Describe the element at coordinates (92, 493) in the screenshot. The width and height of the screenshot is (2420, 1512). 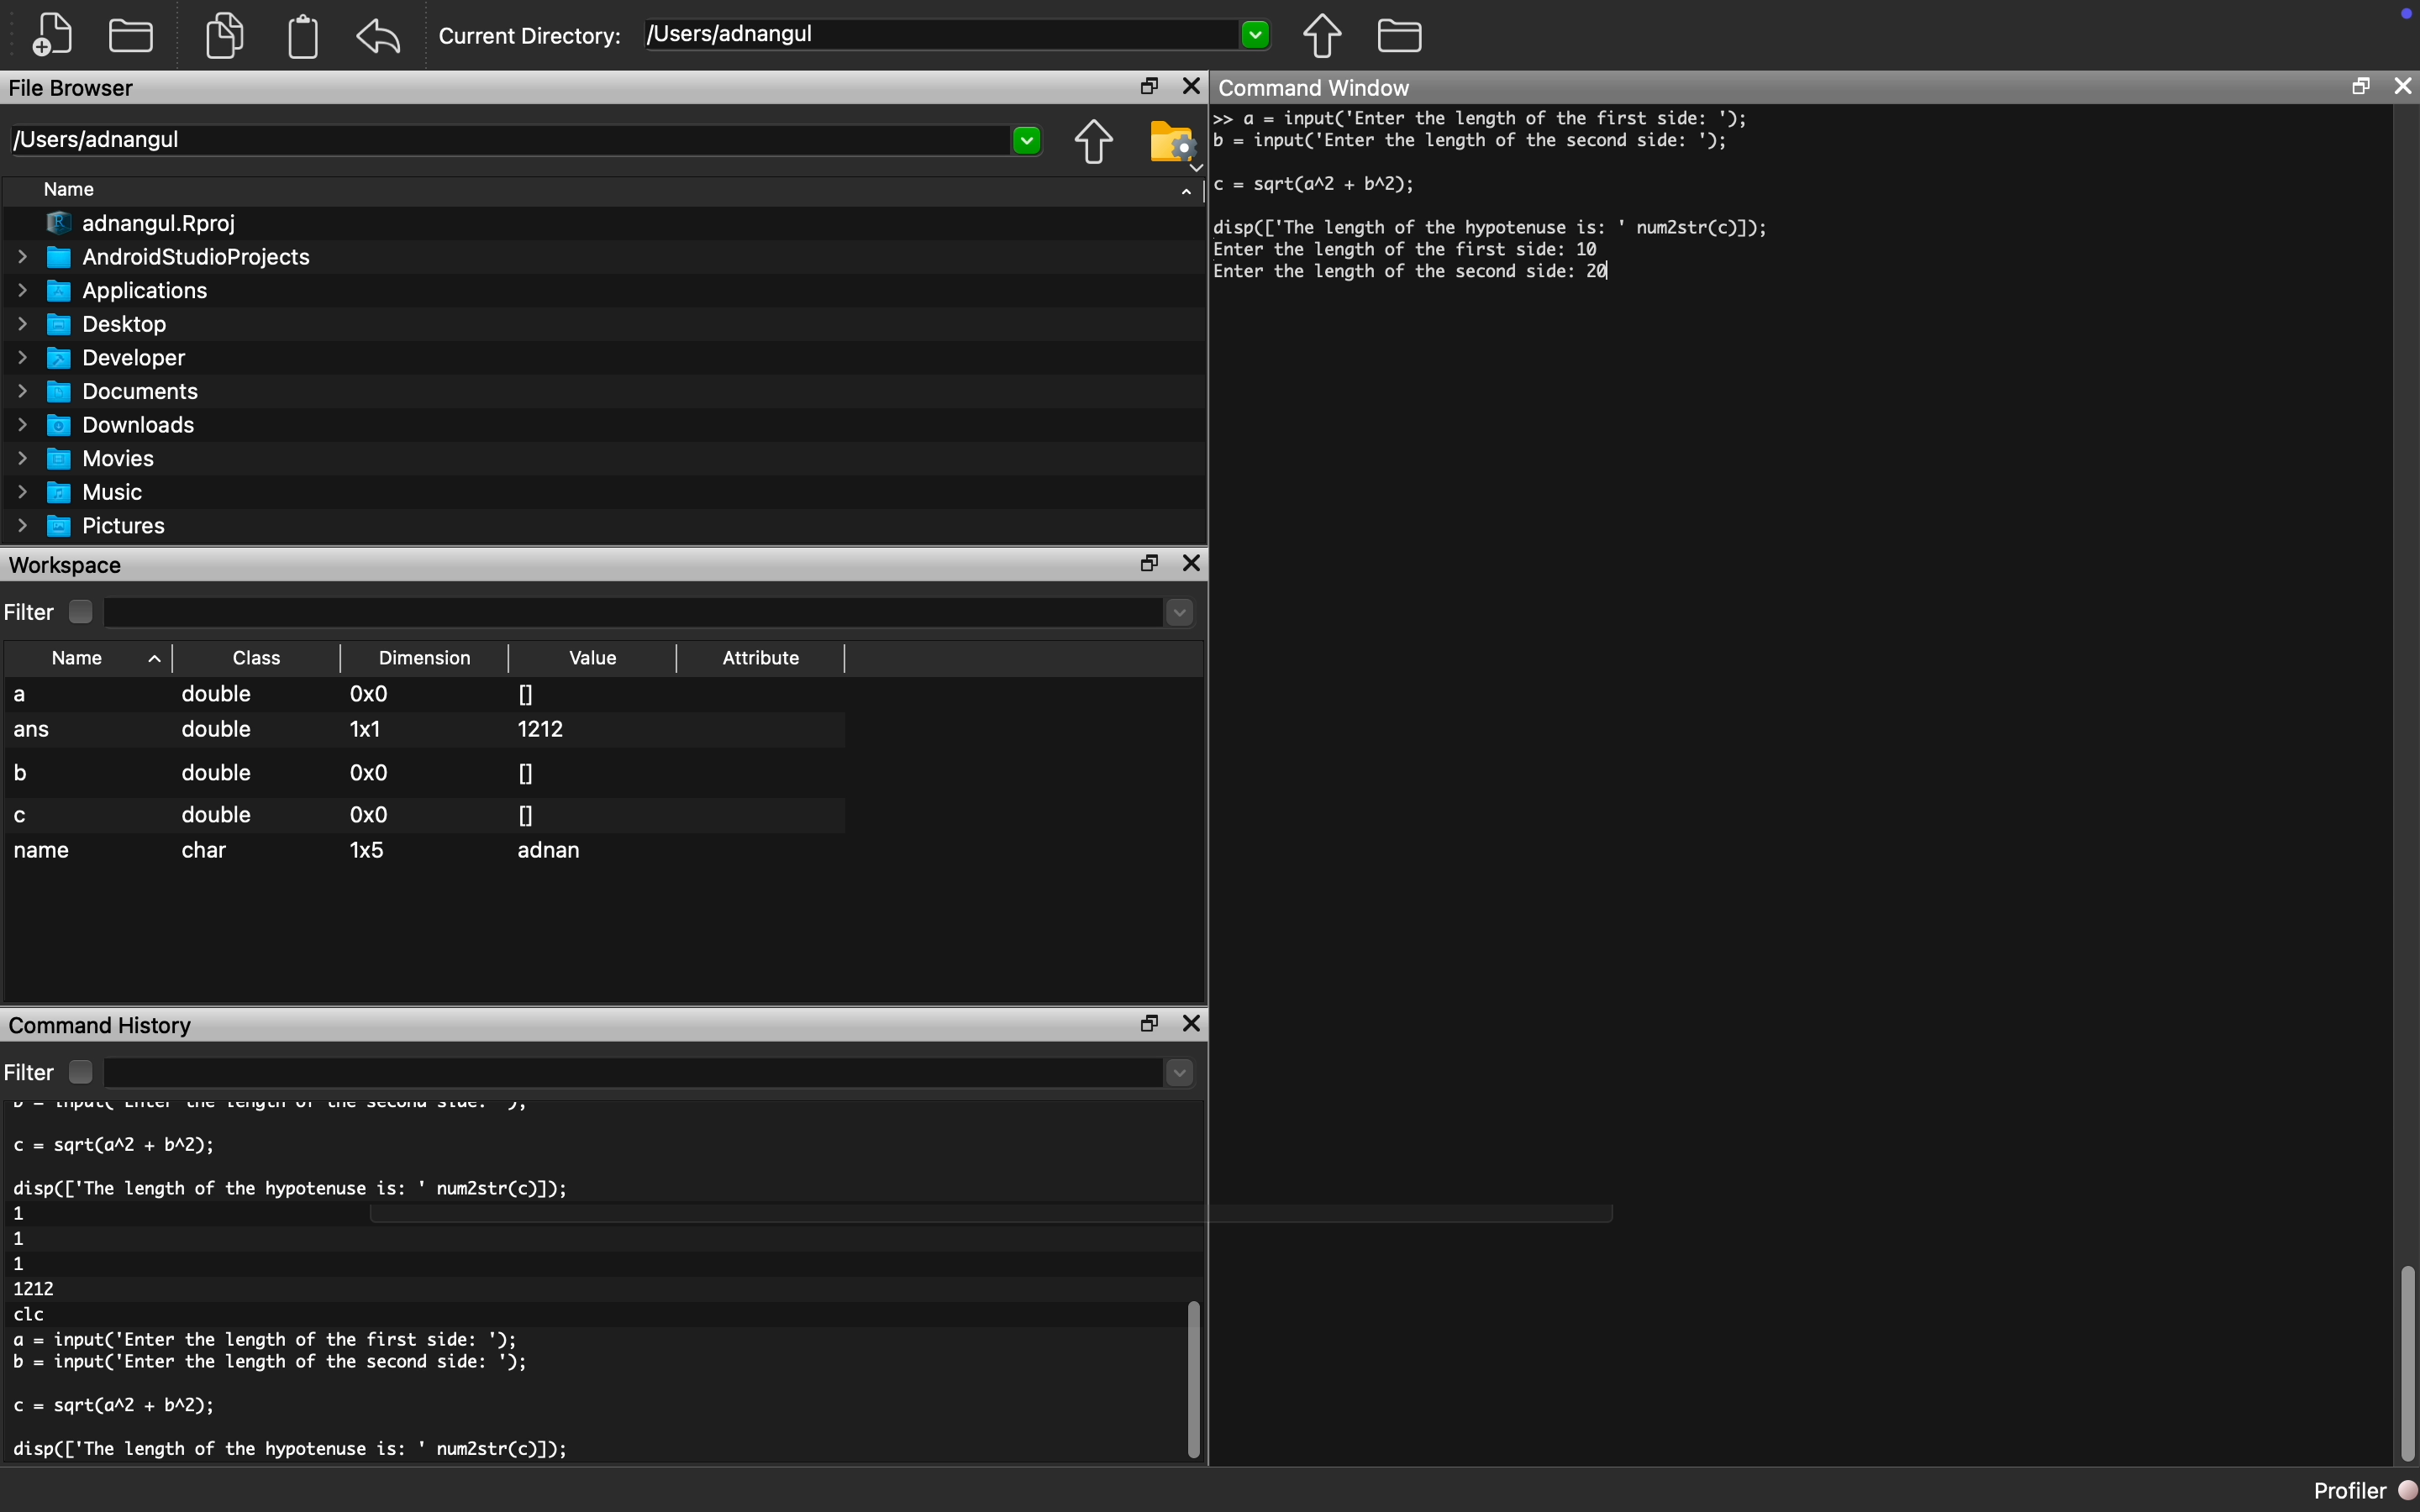
I see `Music` at that location.